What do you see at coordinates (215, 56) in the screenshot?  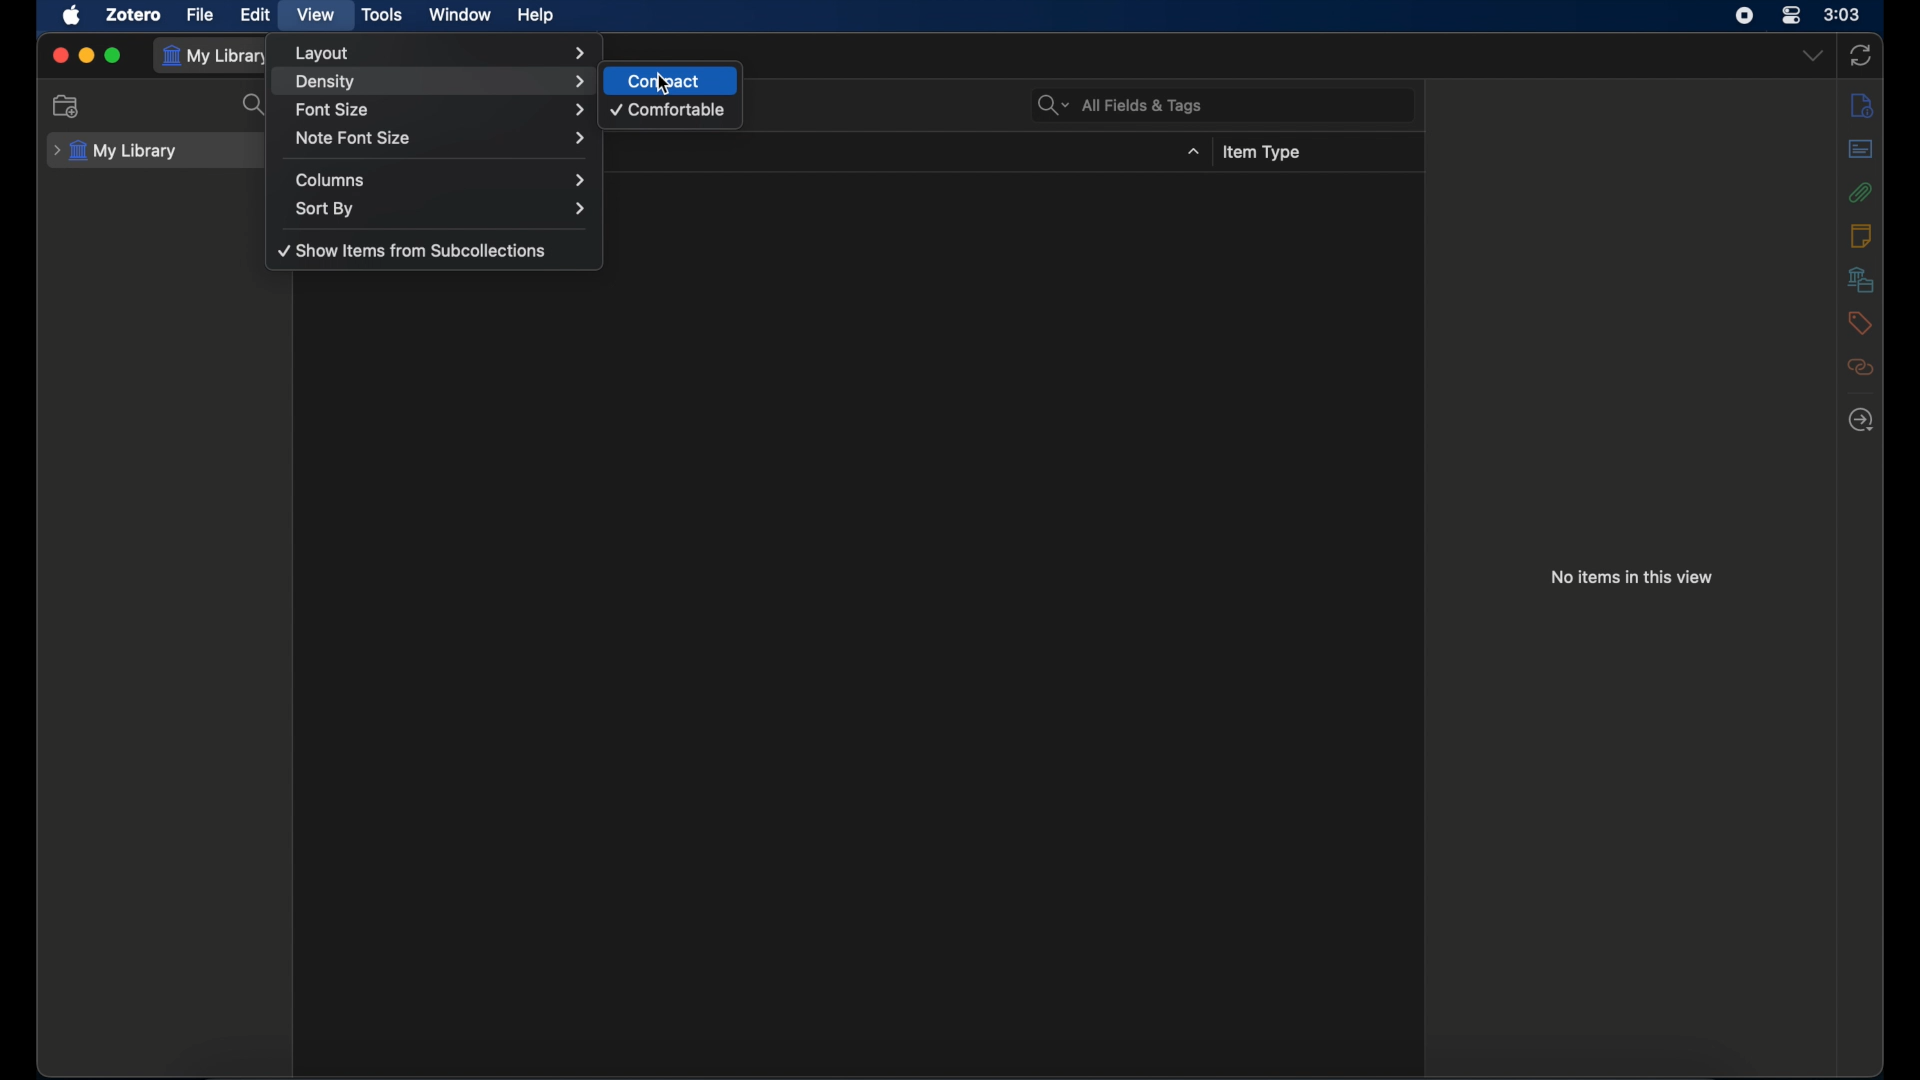 I see `my library` at bounding box center [215, 56].